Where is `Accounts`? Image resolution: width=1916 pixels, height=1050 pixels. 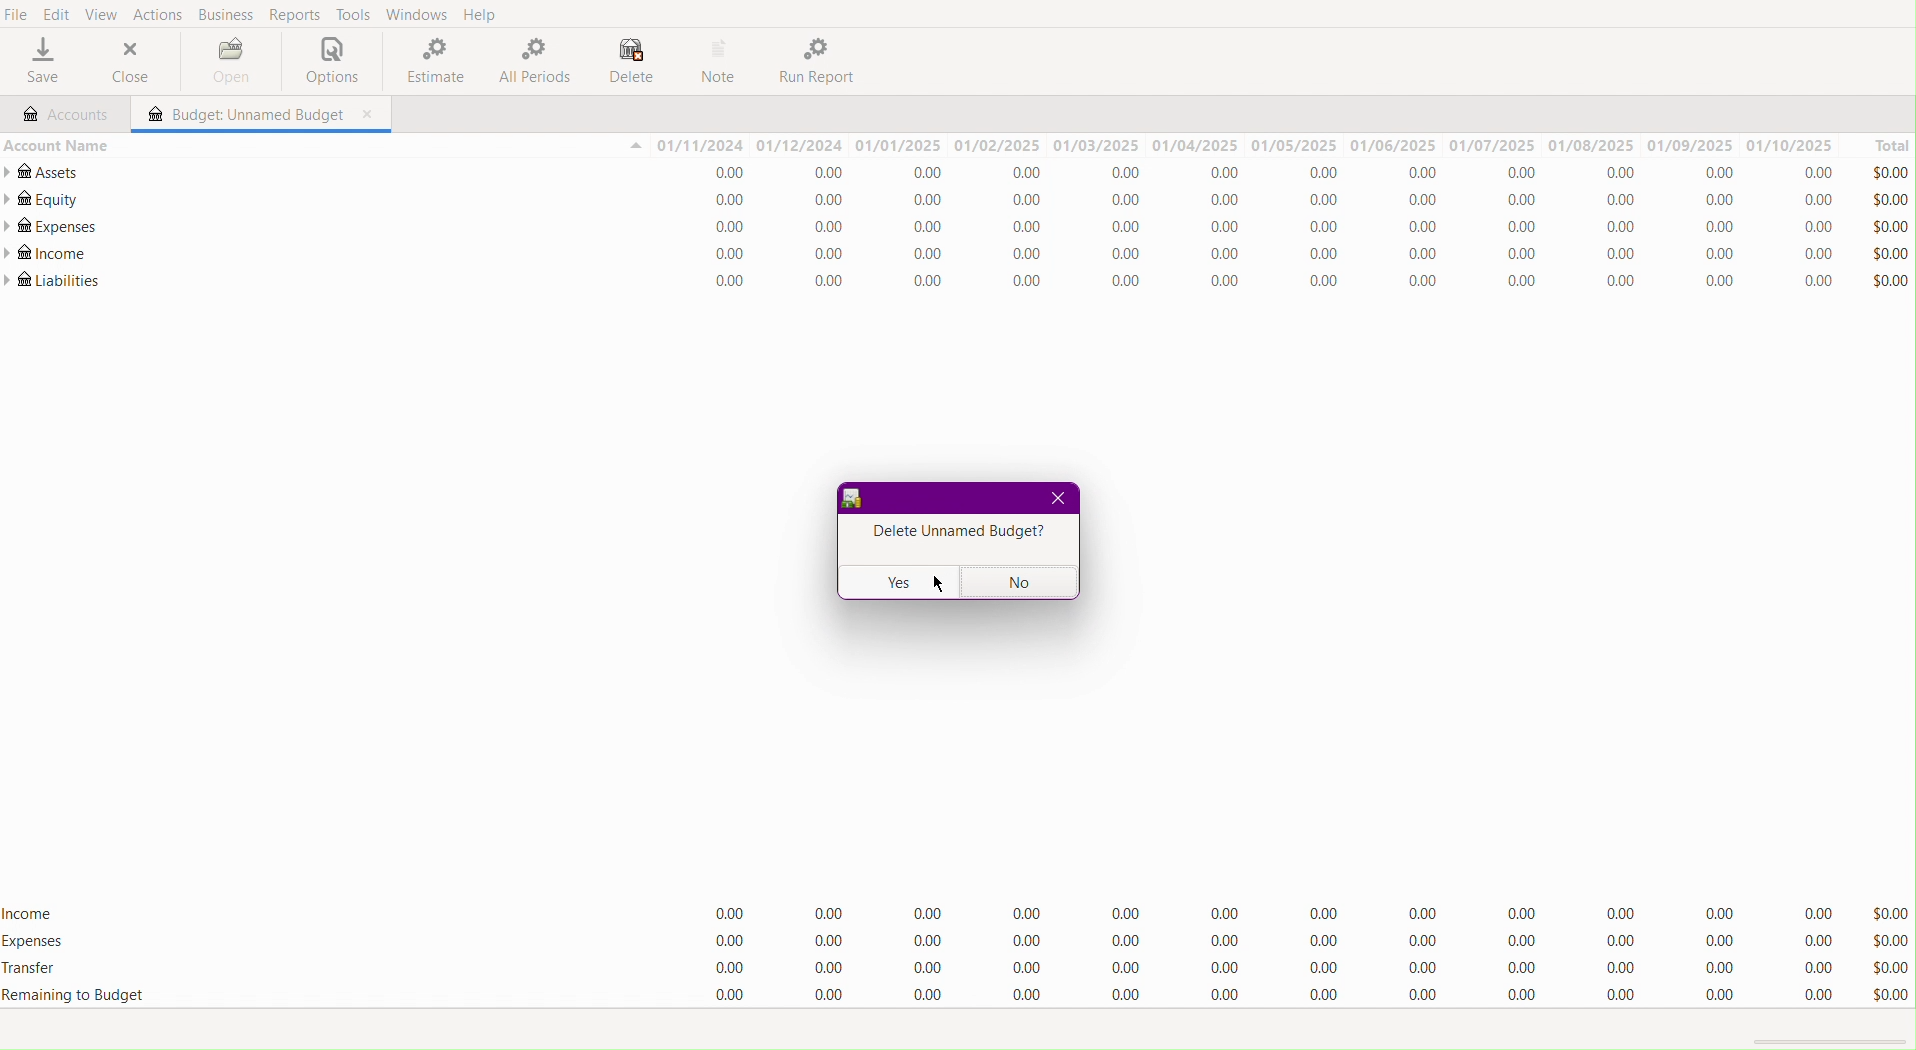
Accounts is located at coordinates (63, 112).